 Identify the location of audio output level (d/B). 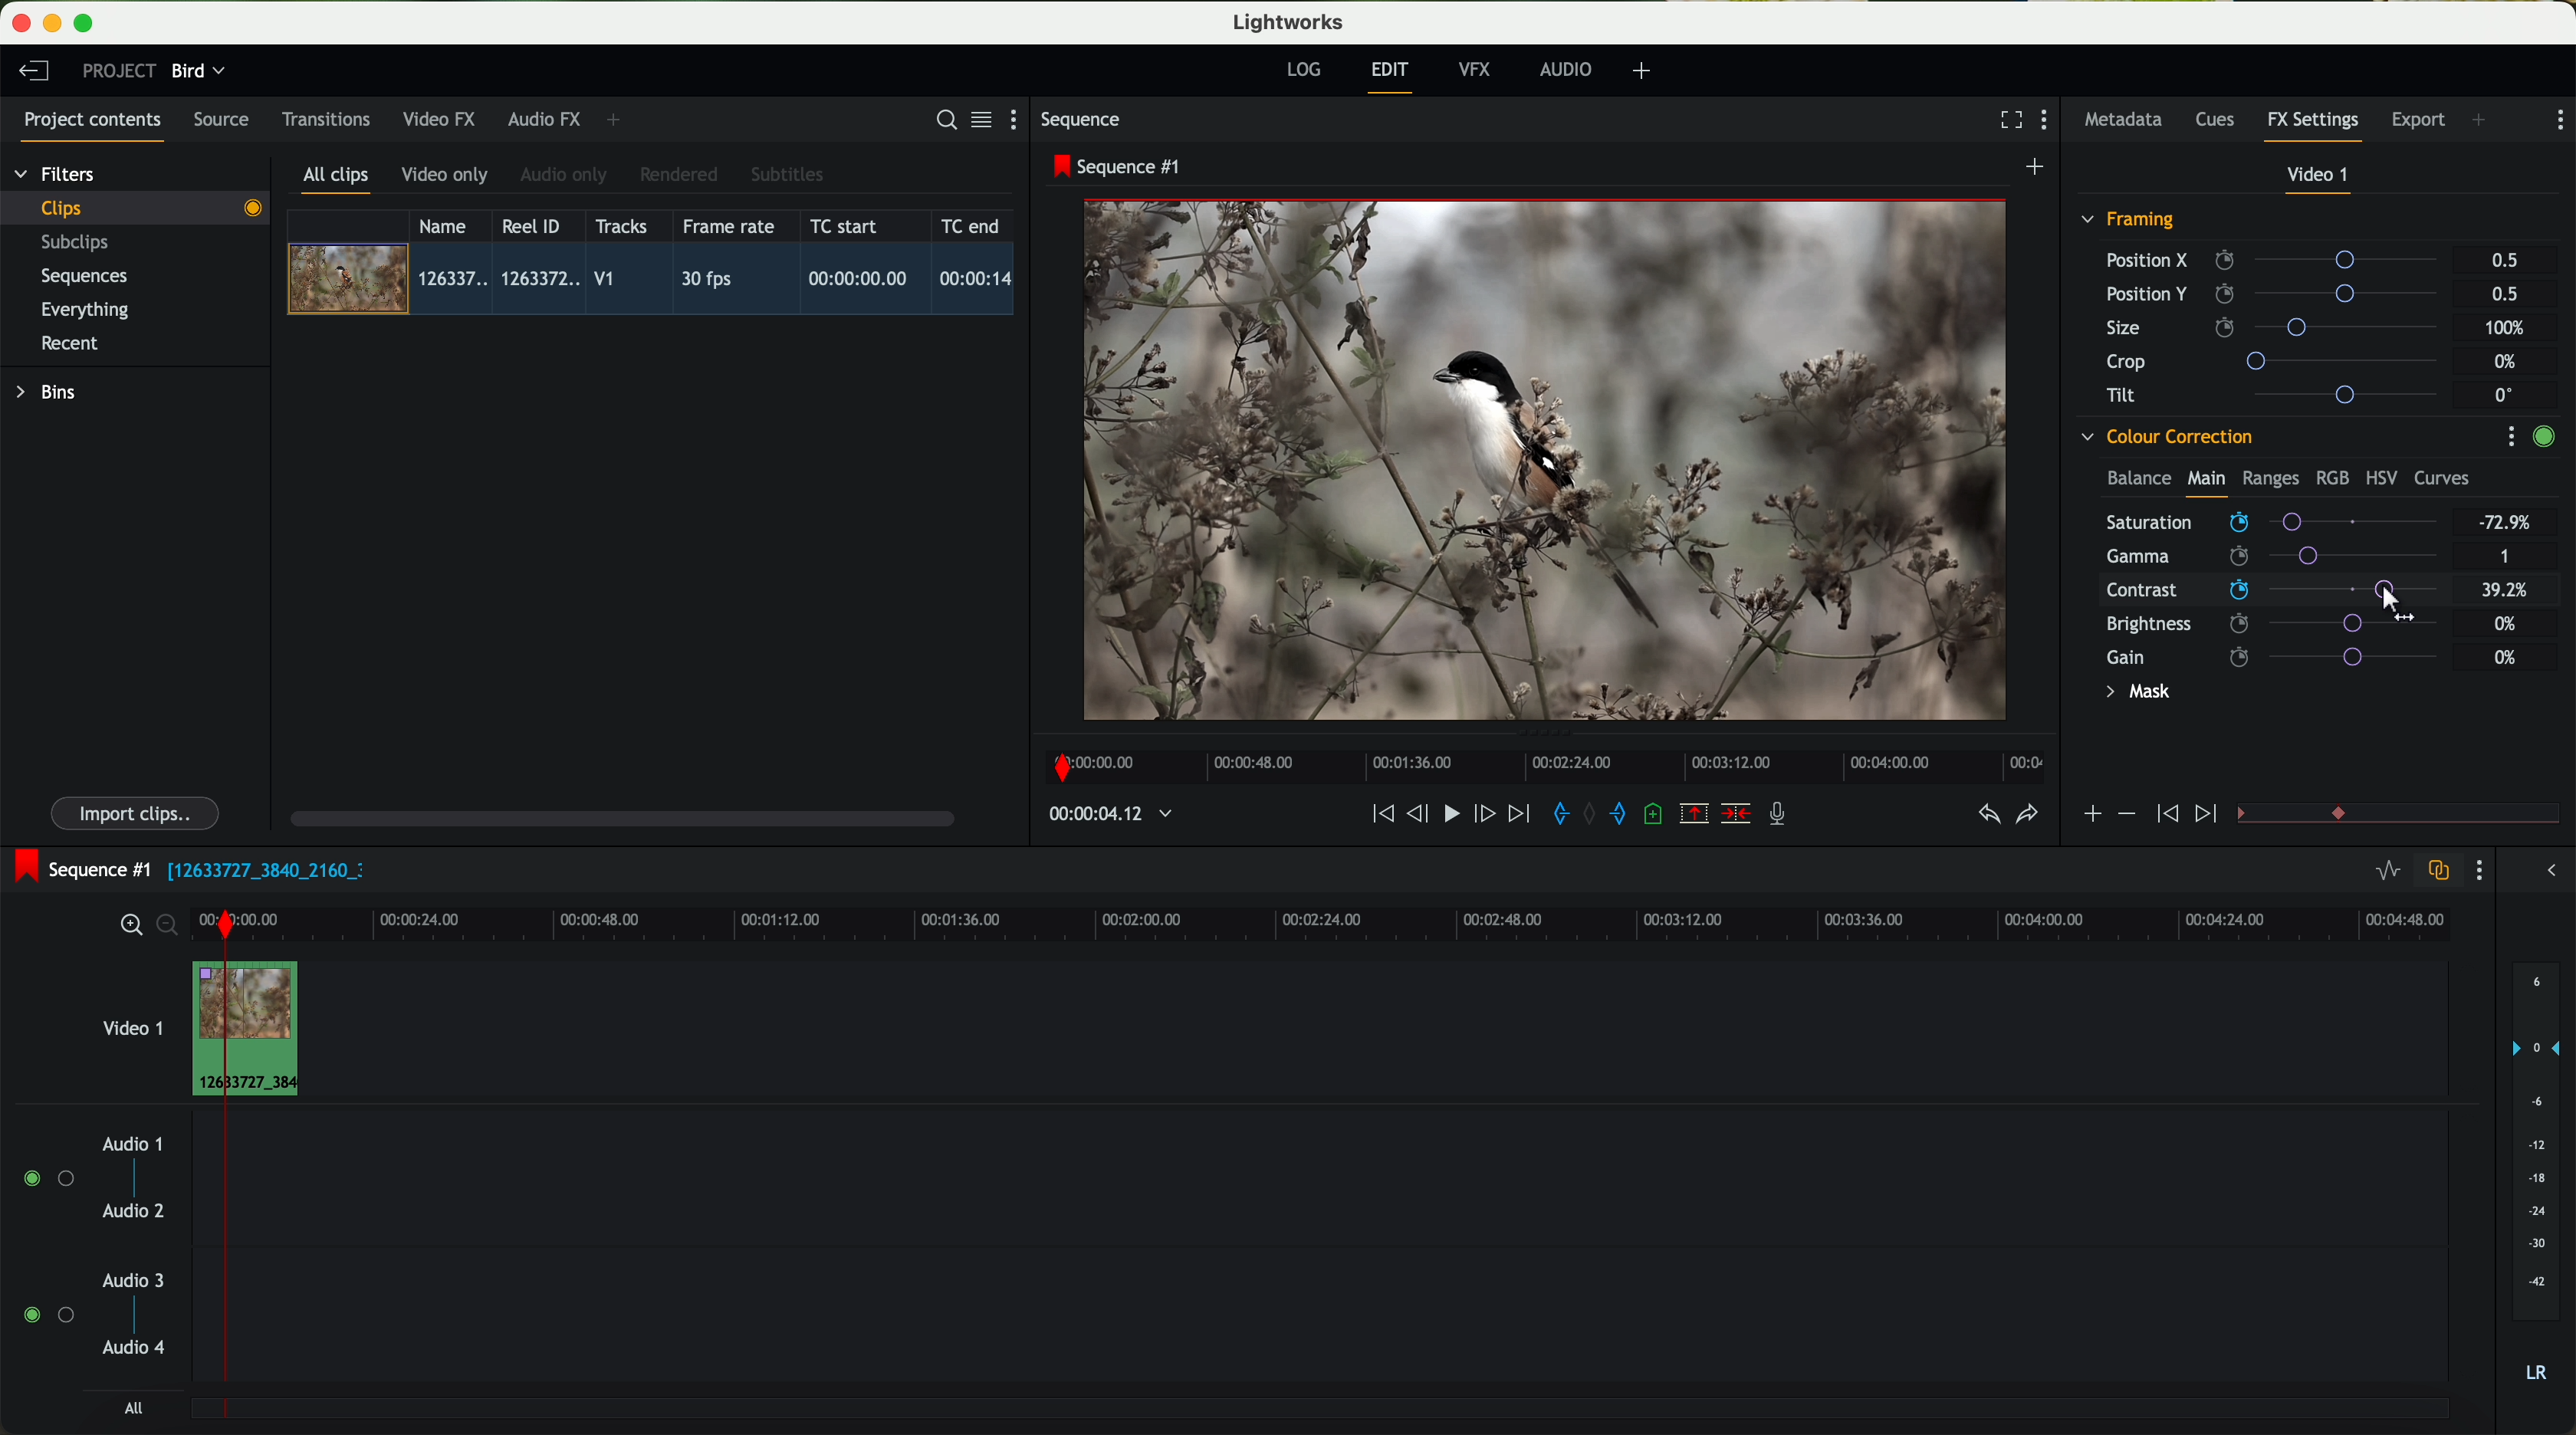
(2537, 1179).